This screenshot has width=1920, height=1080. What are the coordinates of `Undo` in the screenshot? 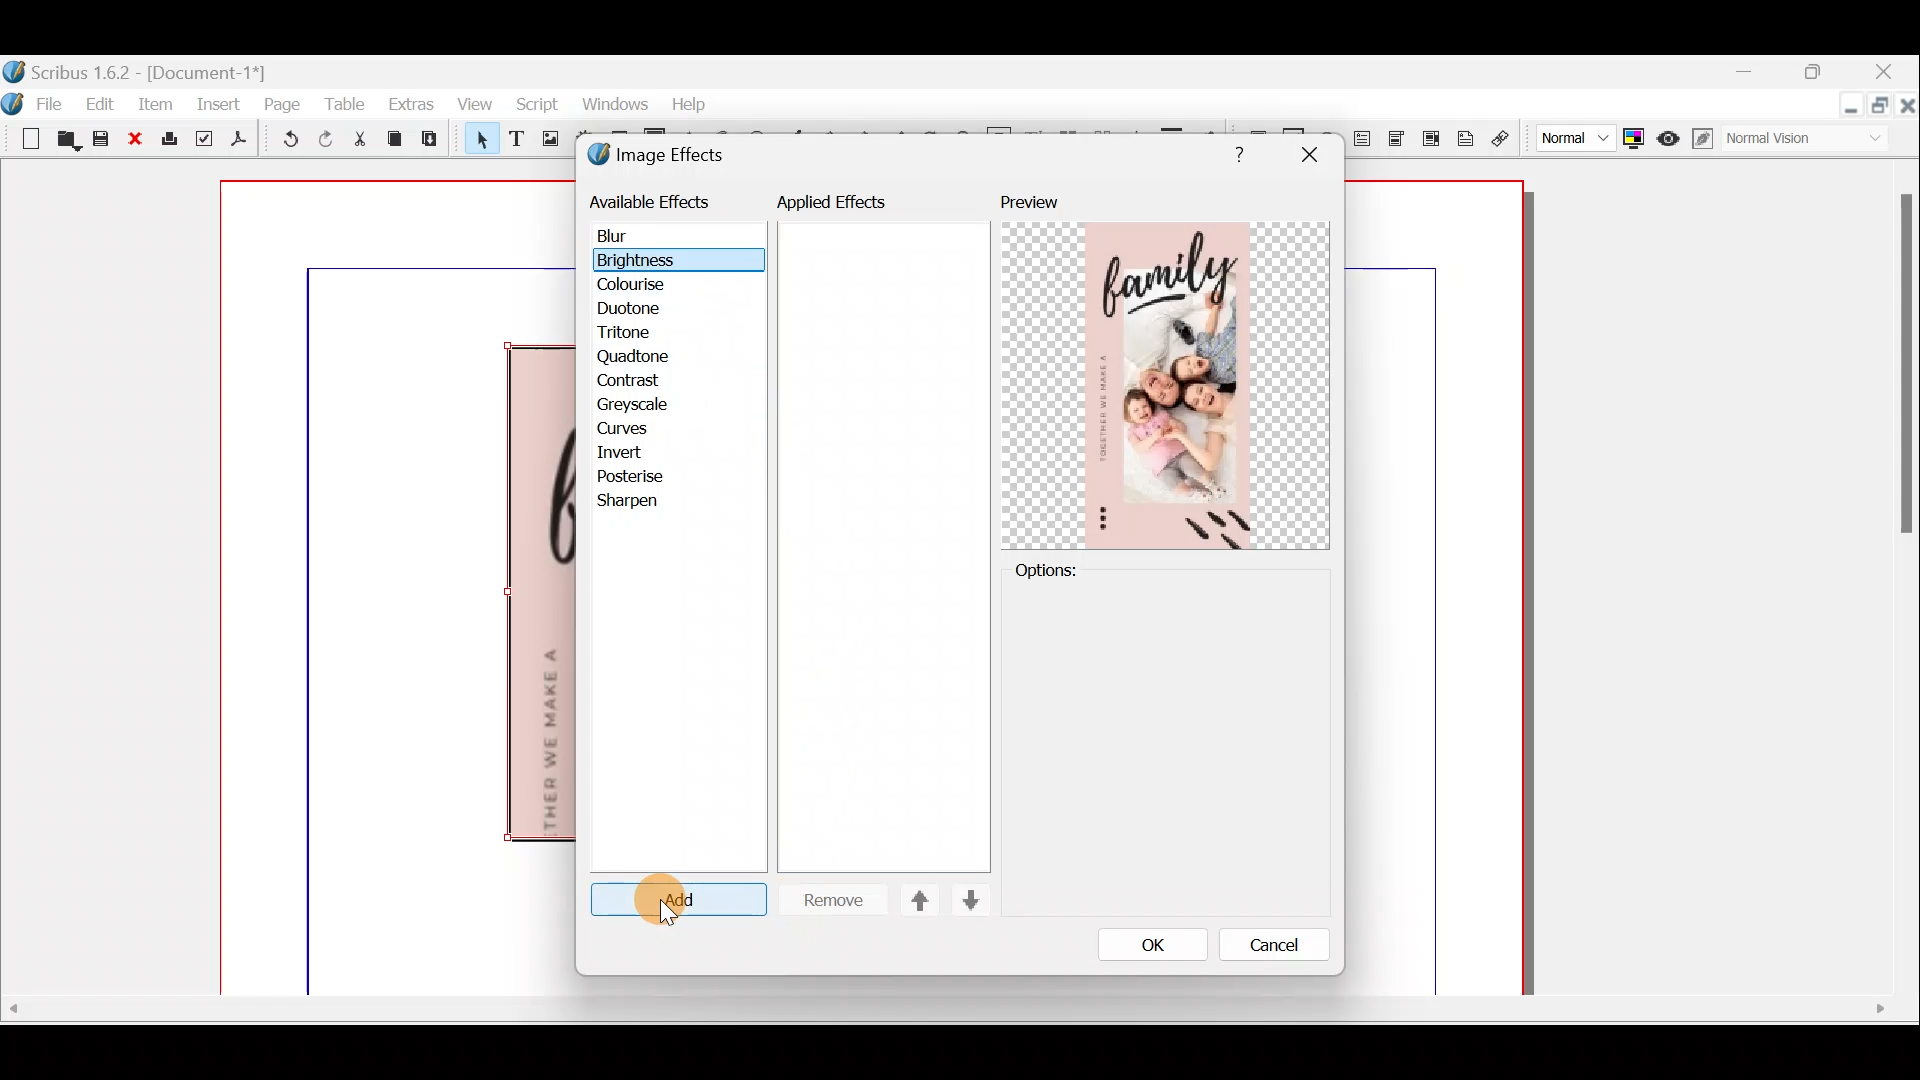 It's located at (282, 142).